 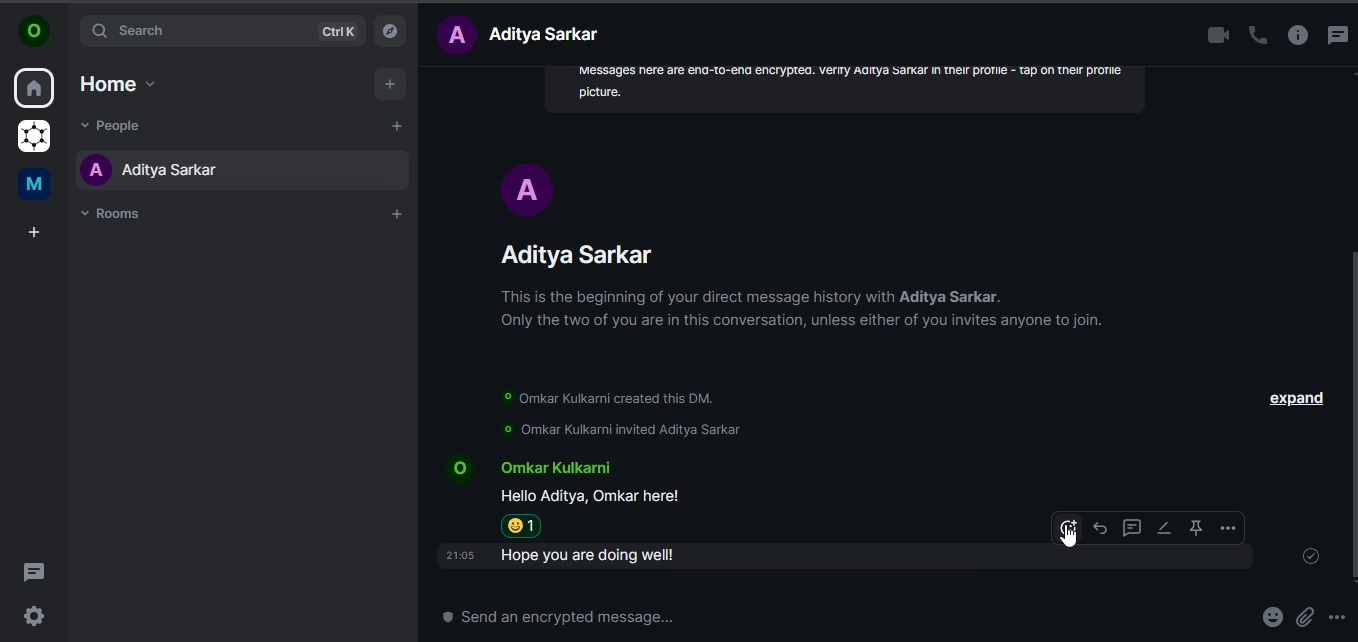 I want to click on create a space, so click(x=33, y=234).